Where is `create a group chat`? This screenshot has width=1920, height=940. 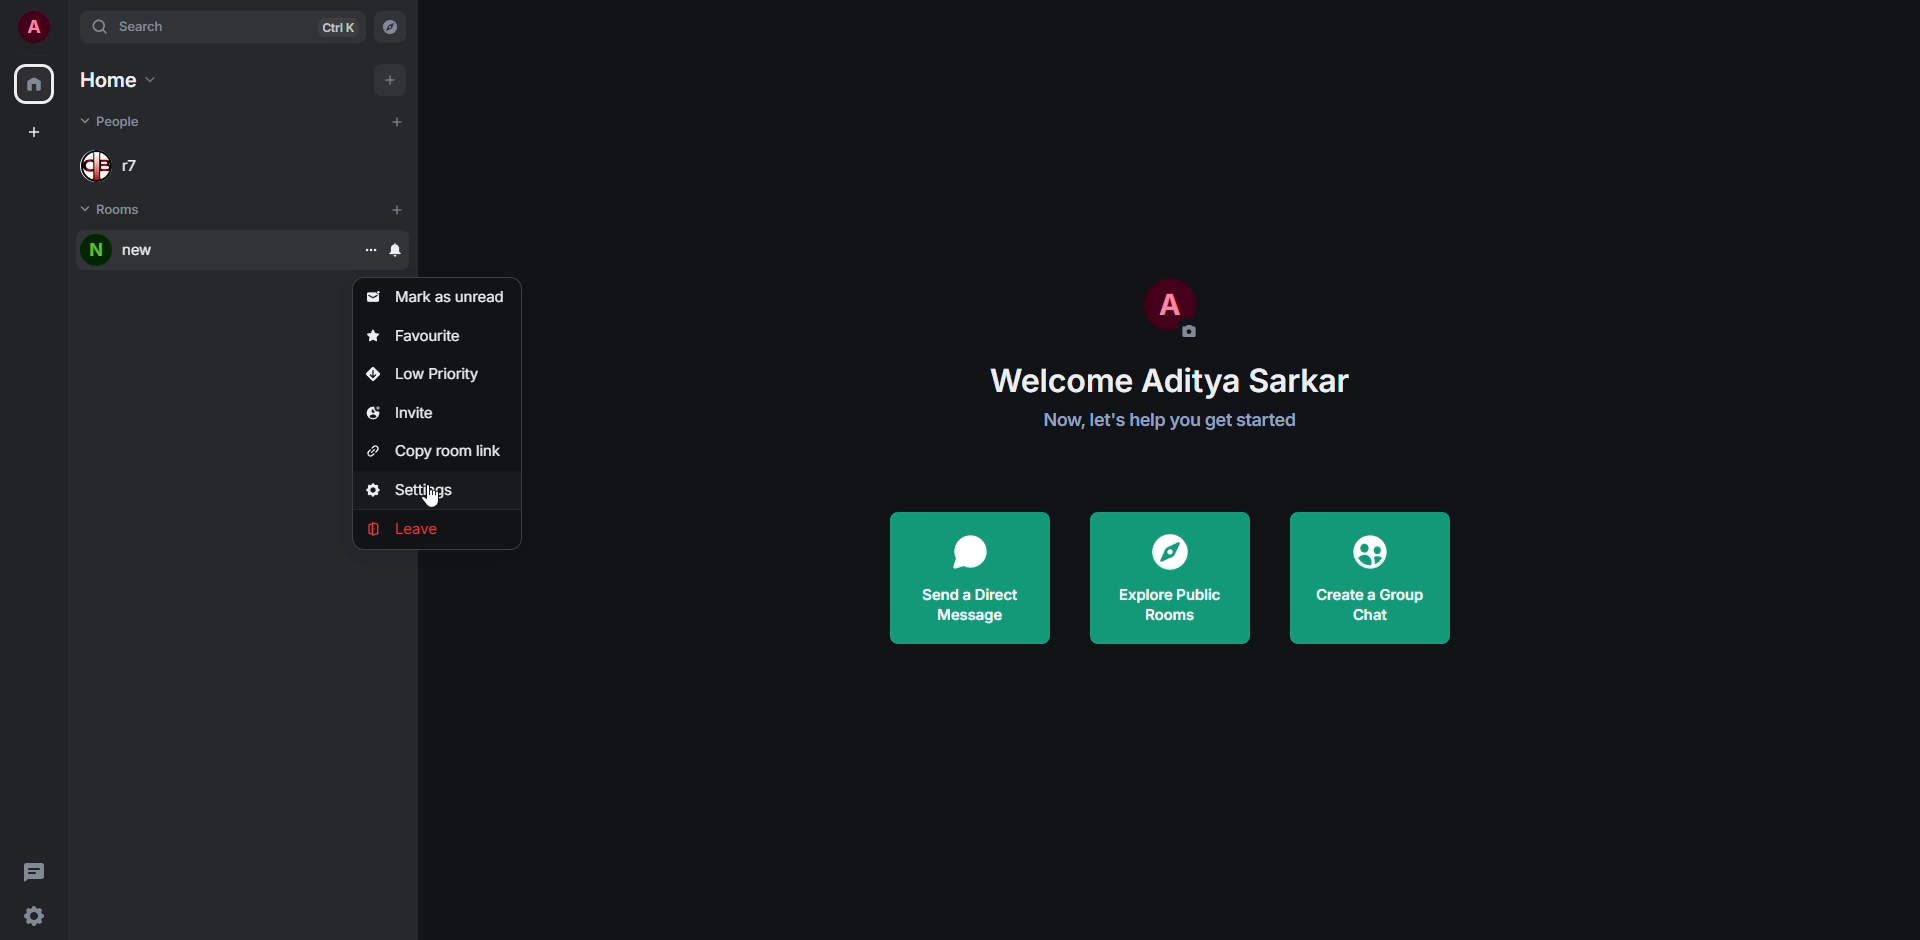
create a group chat is located at coordinates (1372, 575).